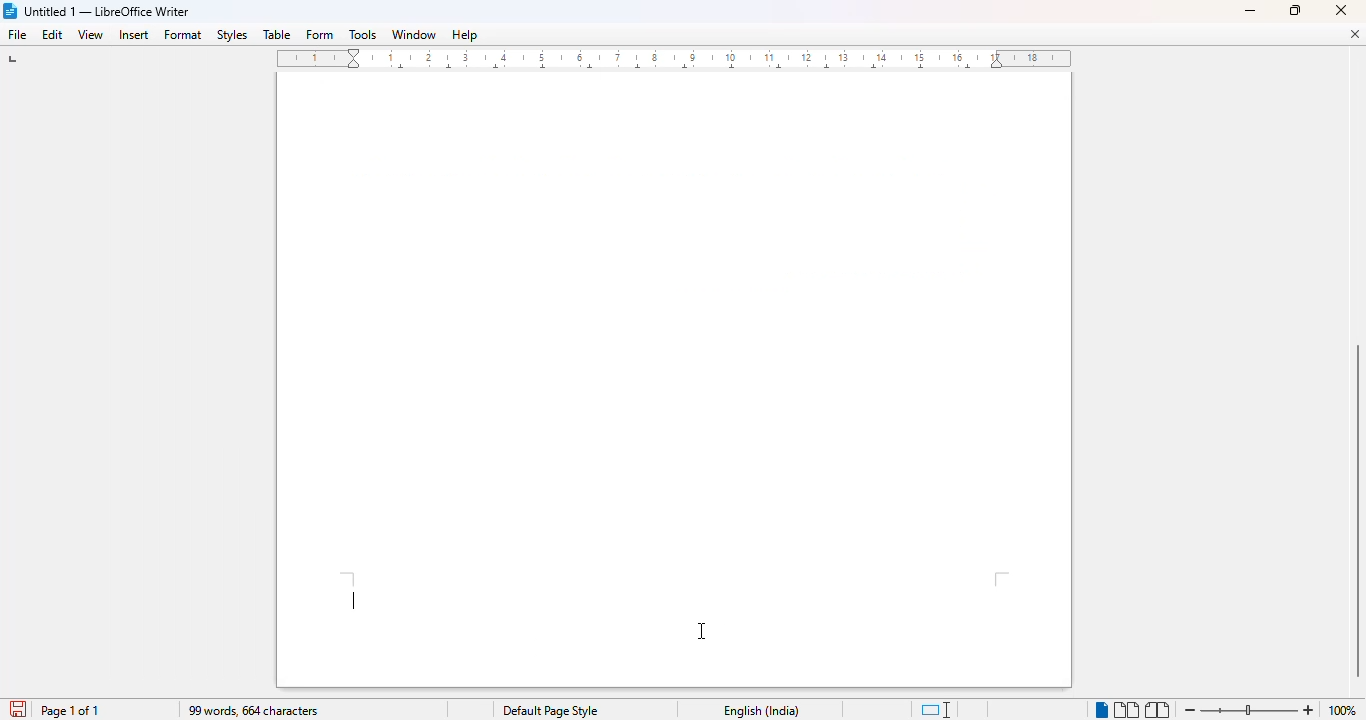 The image size is (1366, 720). I want to click on zoom out, so click(1190, 709).